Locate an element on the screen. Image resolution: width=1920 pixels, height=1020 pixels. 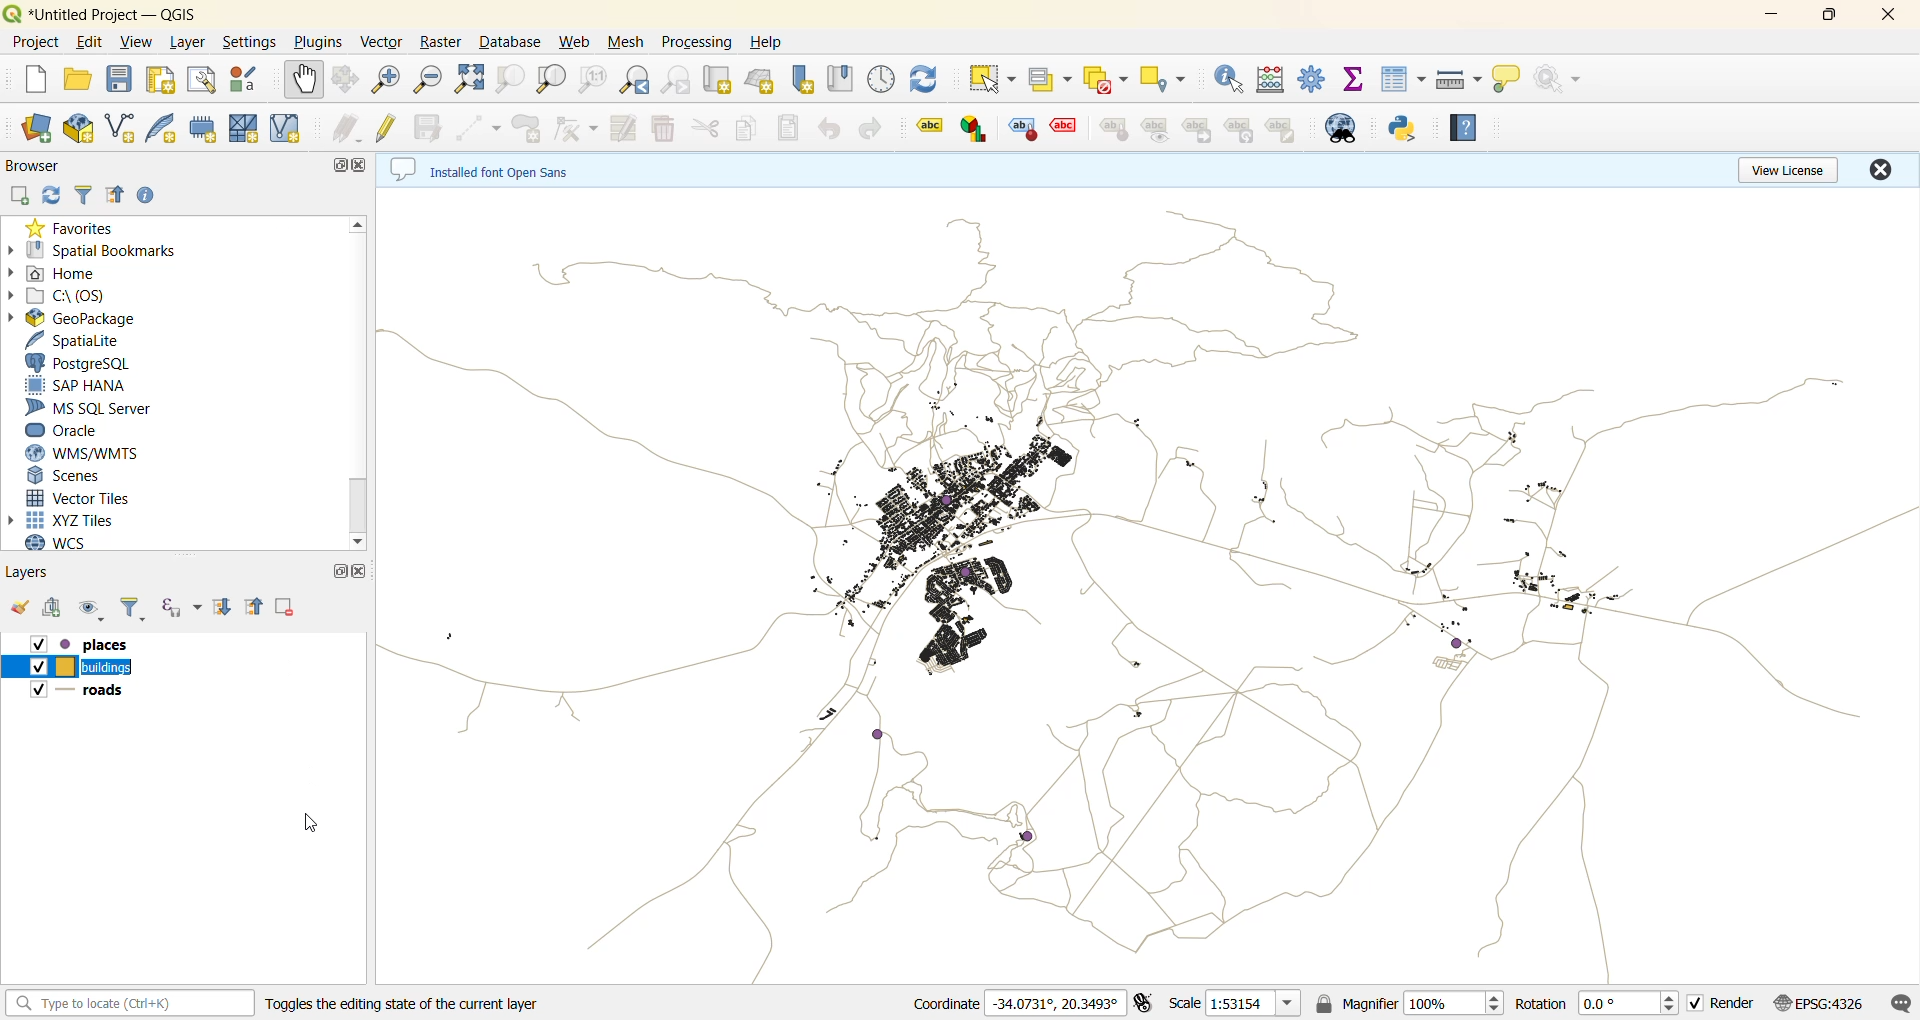
close is located at coordinates (1881, 170).